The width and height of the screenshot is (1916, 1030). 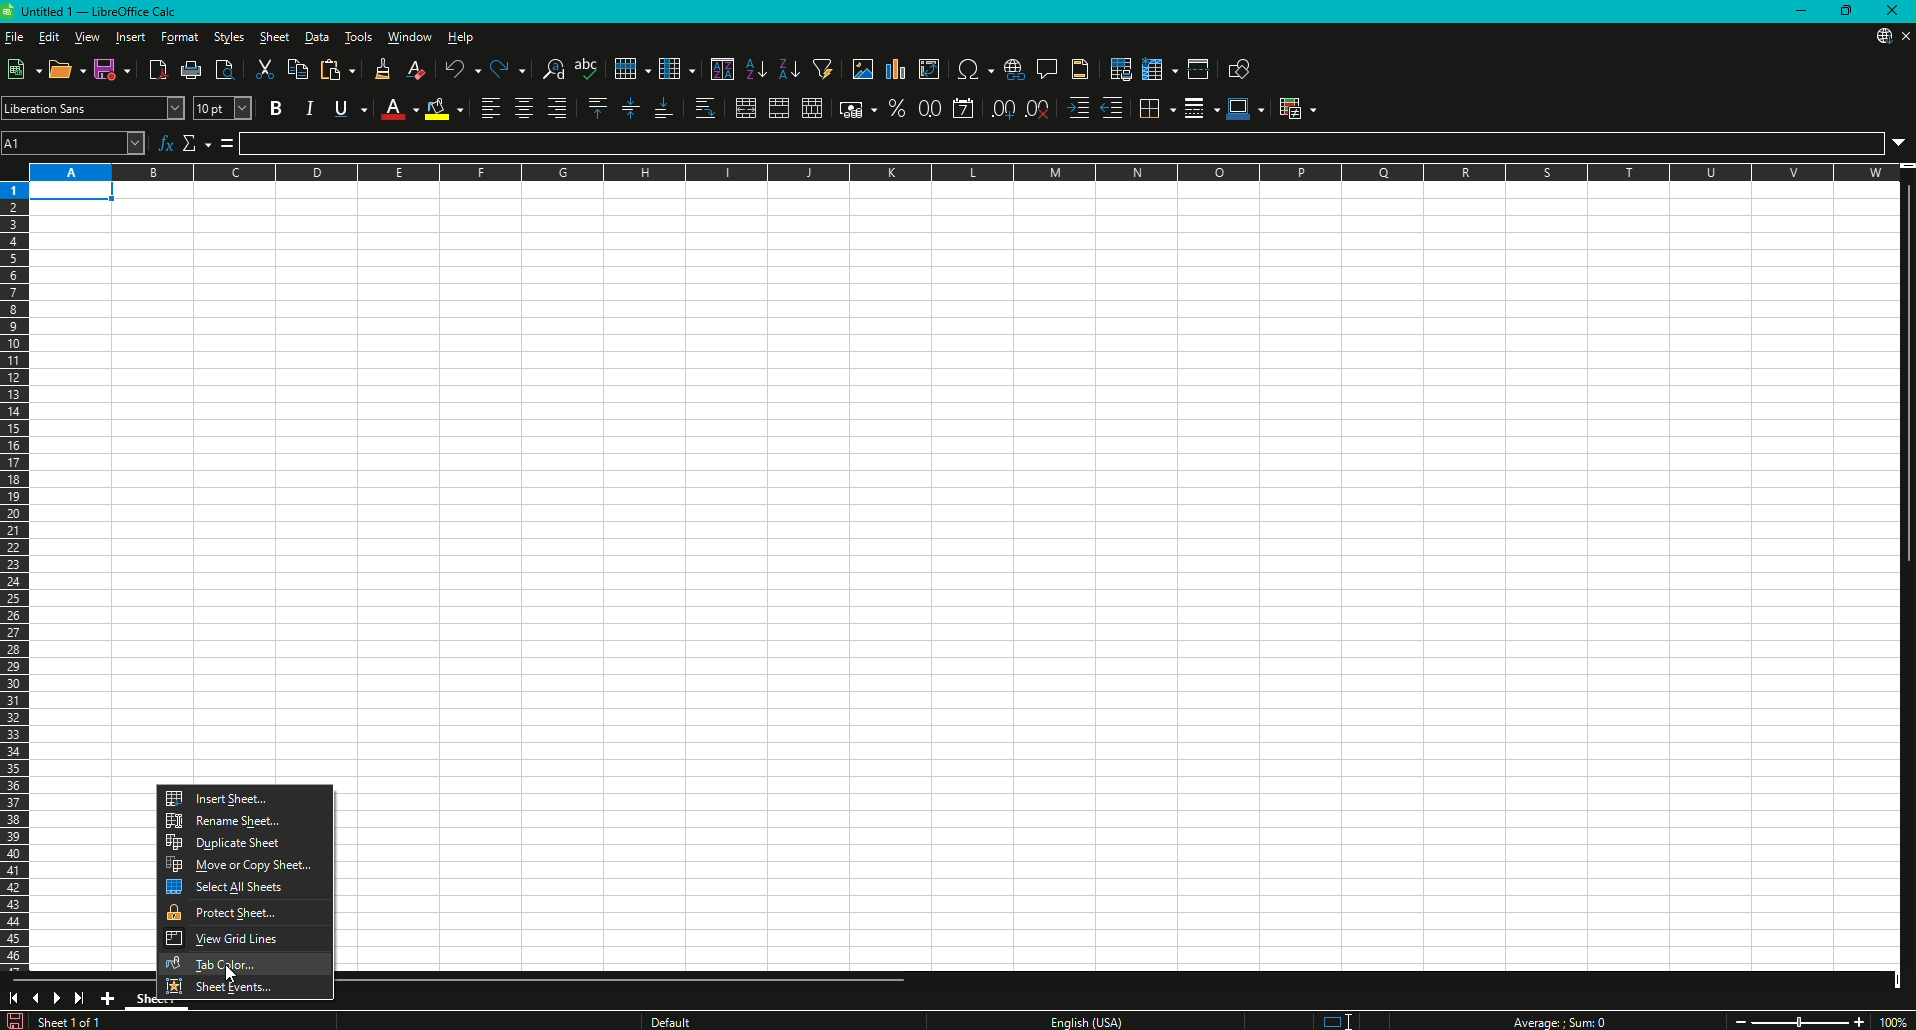 What do you see at coordinates (67, 69) in the screenshot?
I see `Open` at bounding box center [67, 69].